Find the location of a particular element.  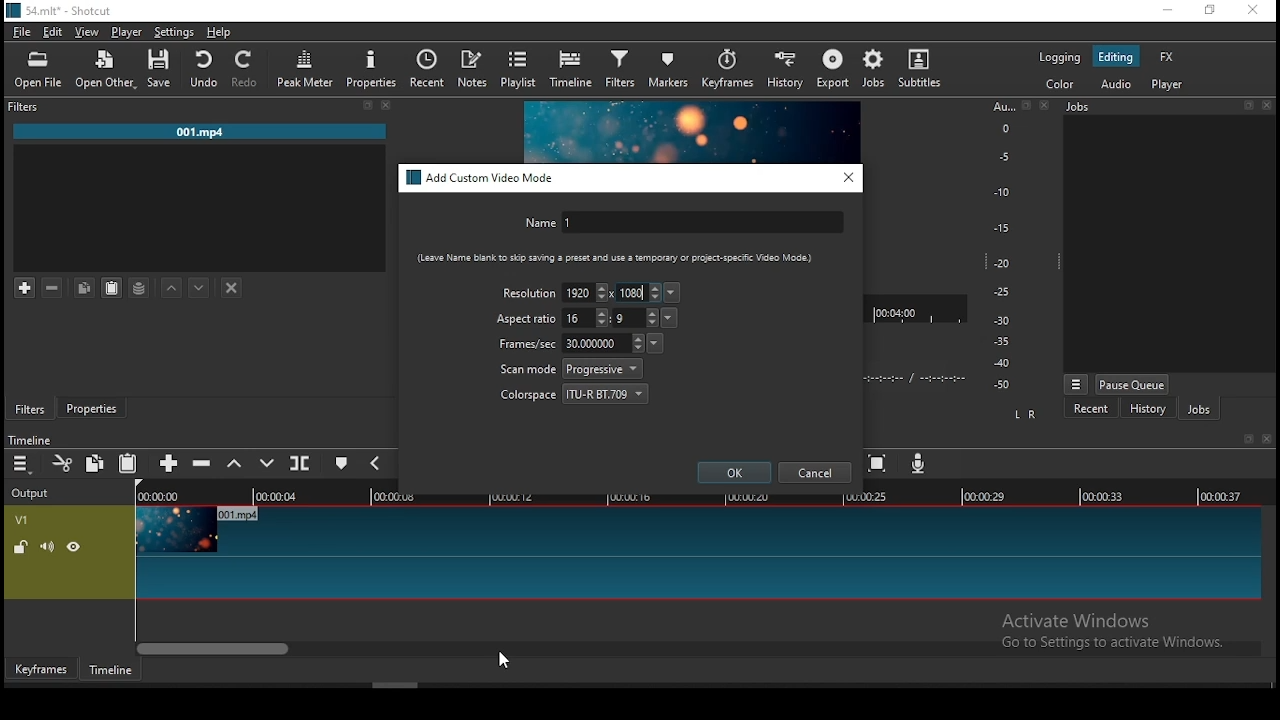

keyframe is located at coordinates (41, 670).